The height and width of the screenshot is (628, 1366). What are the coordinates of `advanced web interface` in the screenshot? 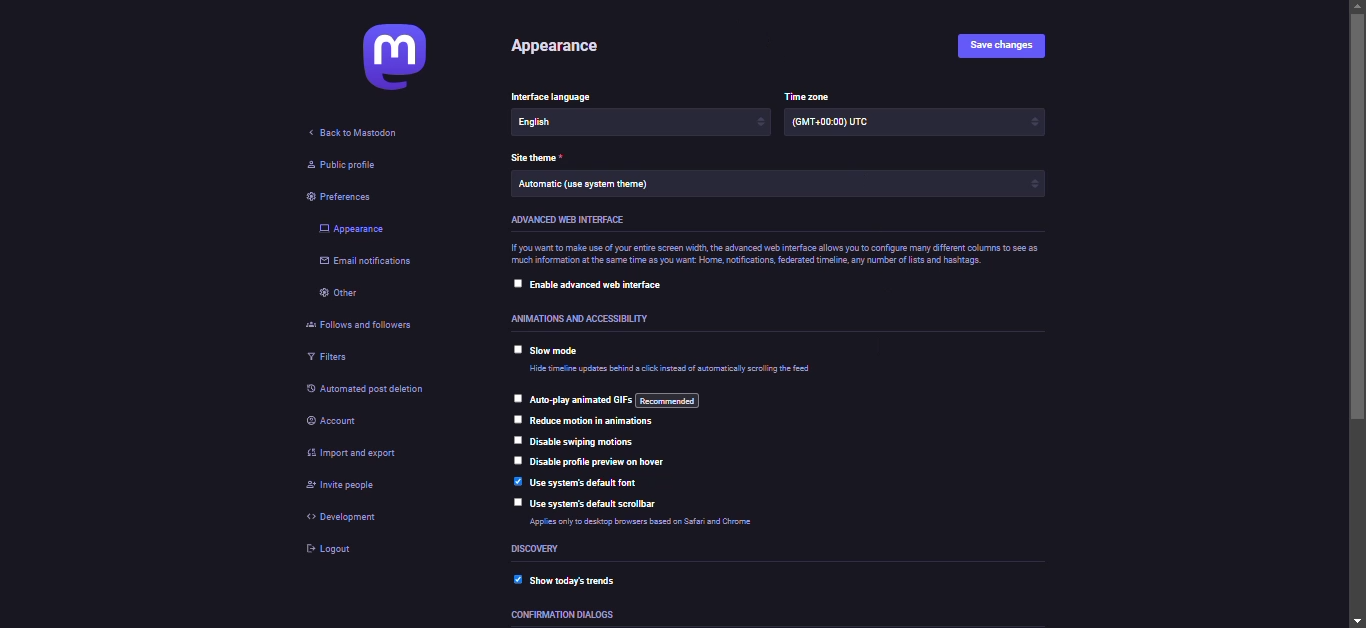 It's located at (582, 220).